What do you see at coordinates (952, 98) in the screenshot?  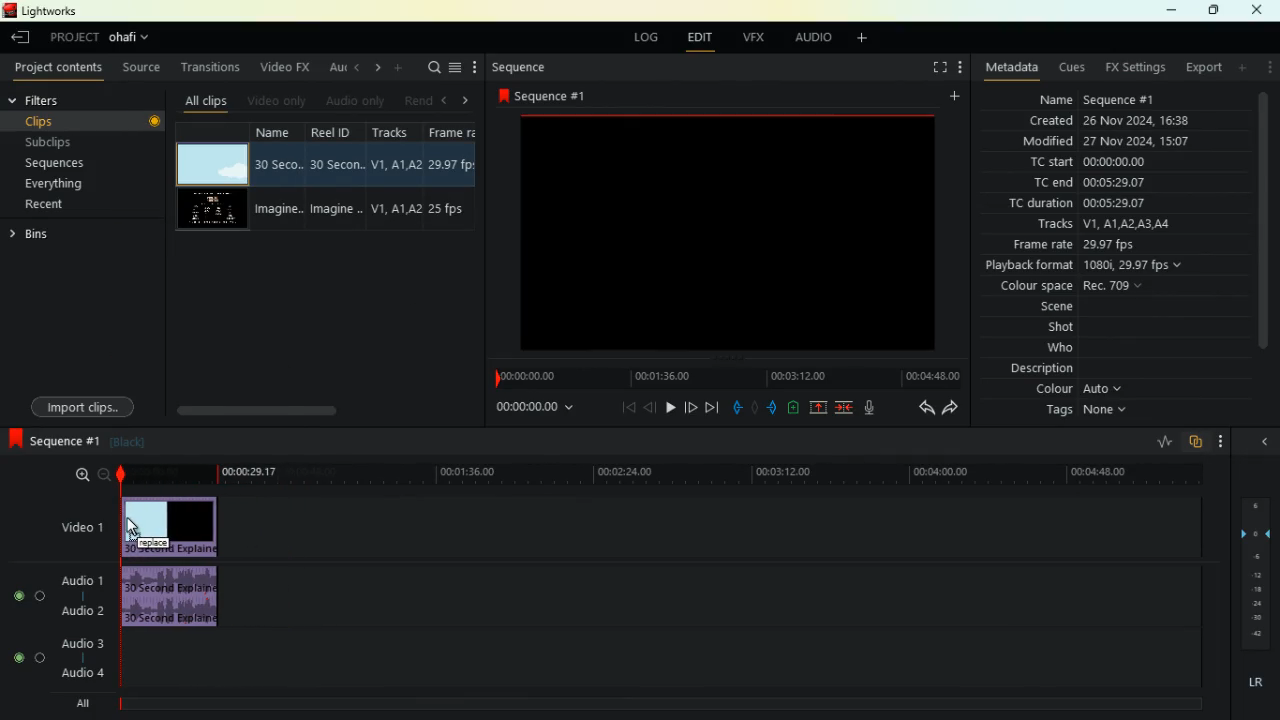 I see `add` at bounding box center [952, 98].